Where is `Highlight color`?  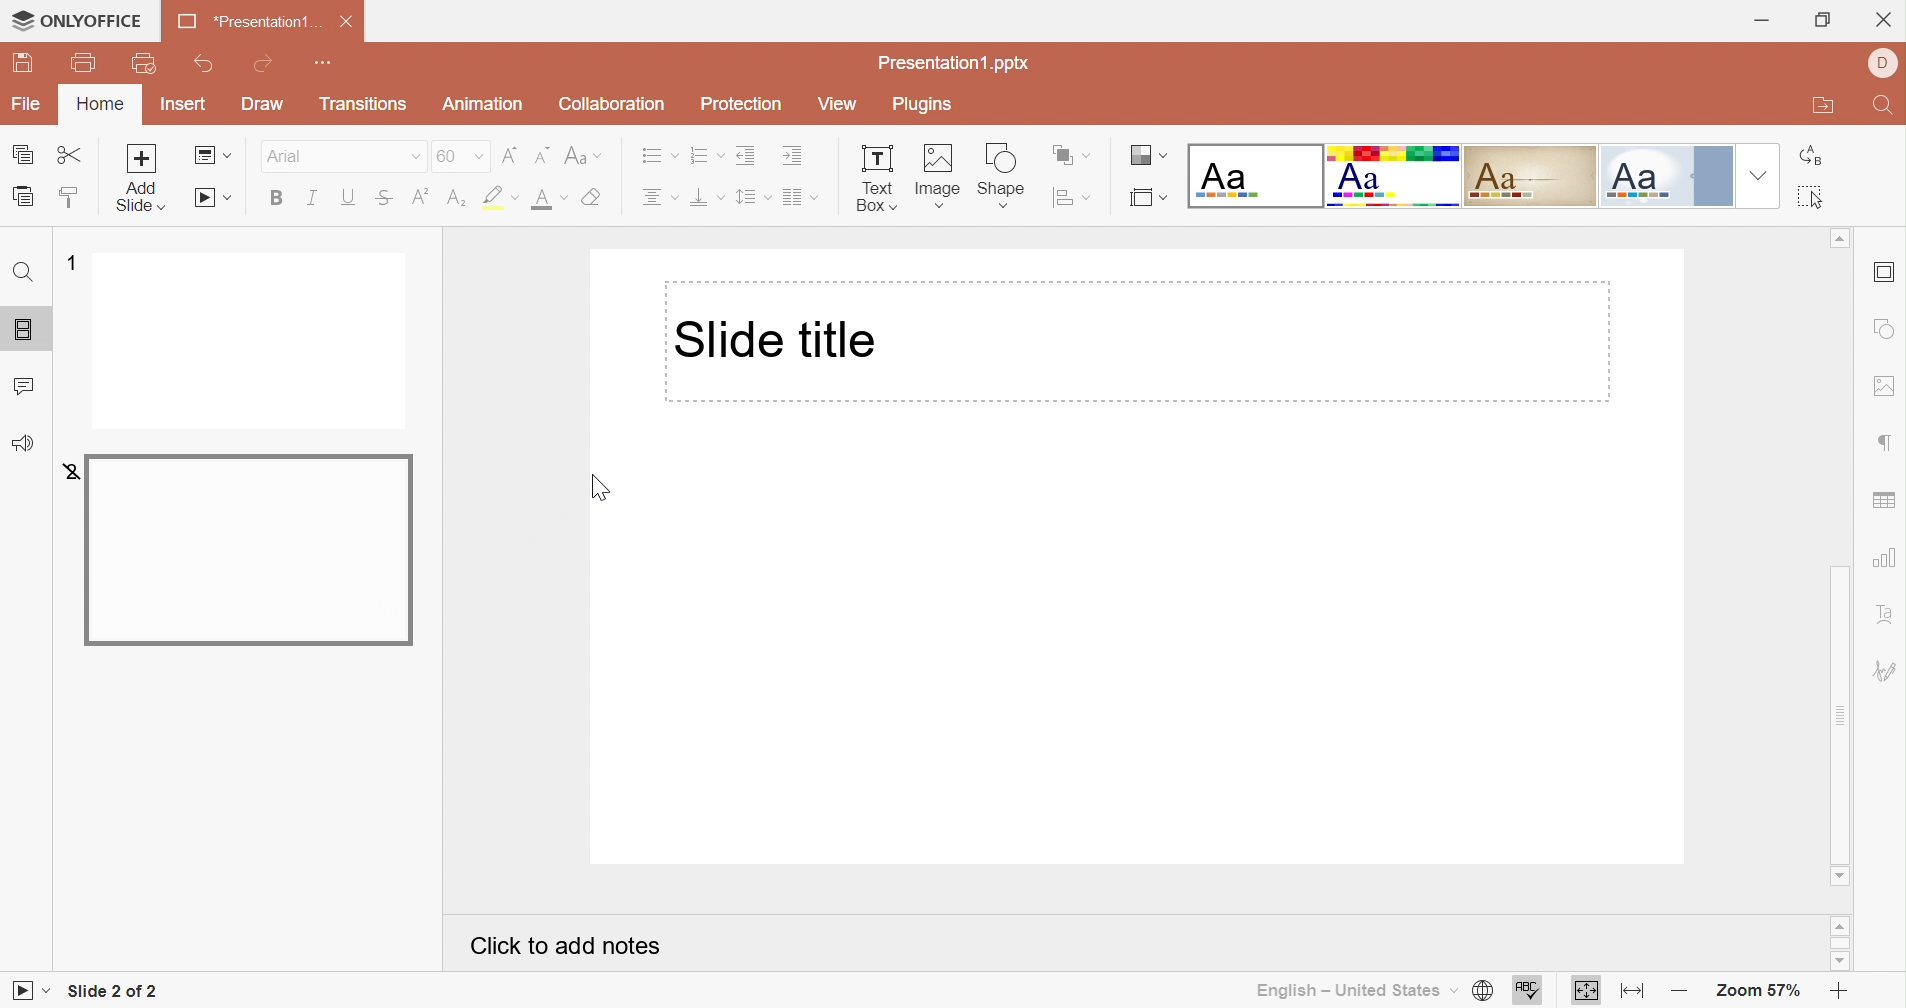
Highlight color is located at coordinates (502, 197).